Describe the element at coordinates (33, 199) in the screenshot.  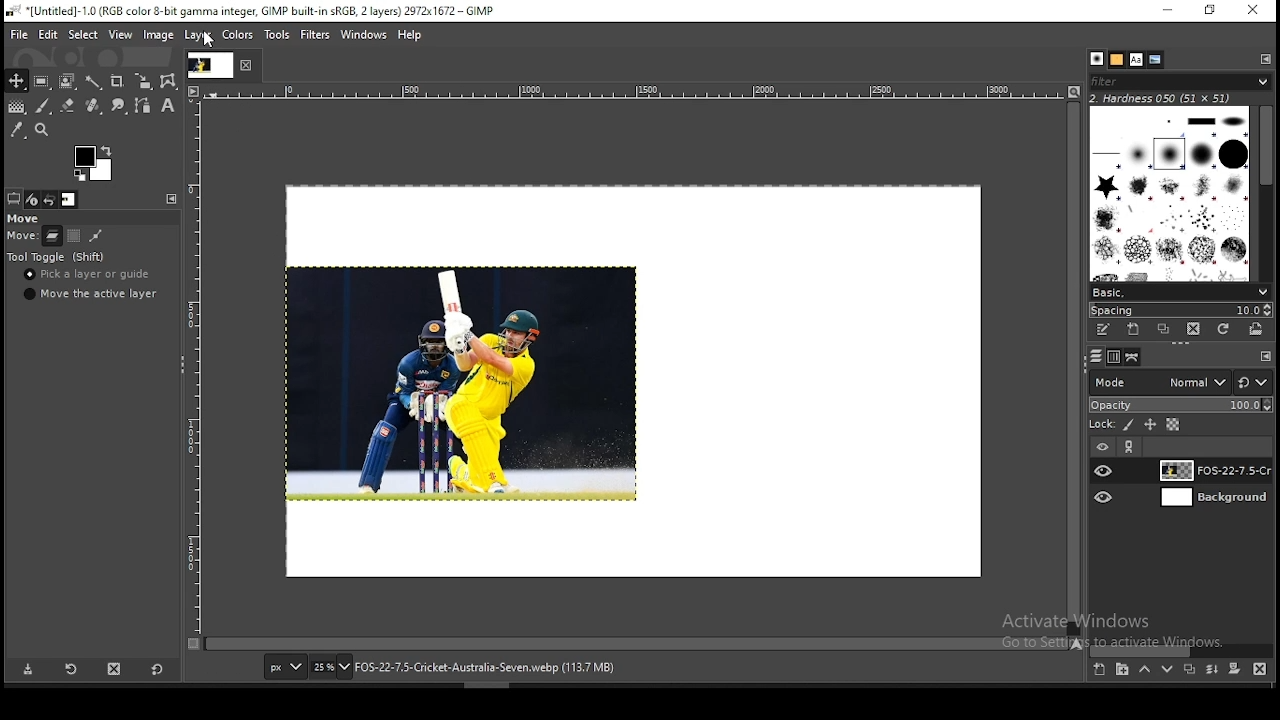
I see `device status` at that location.